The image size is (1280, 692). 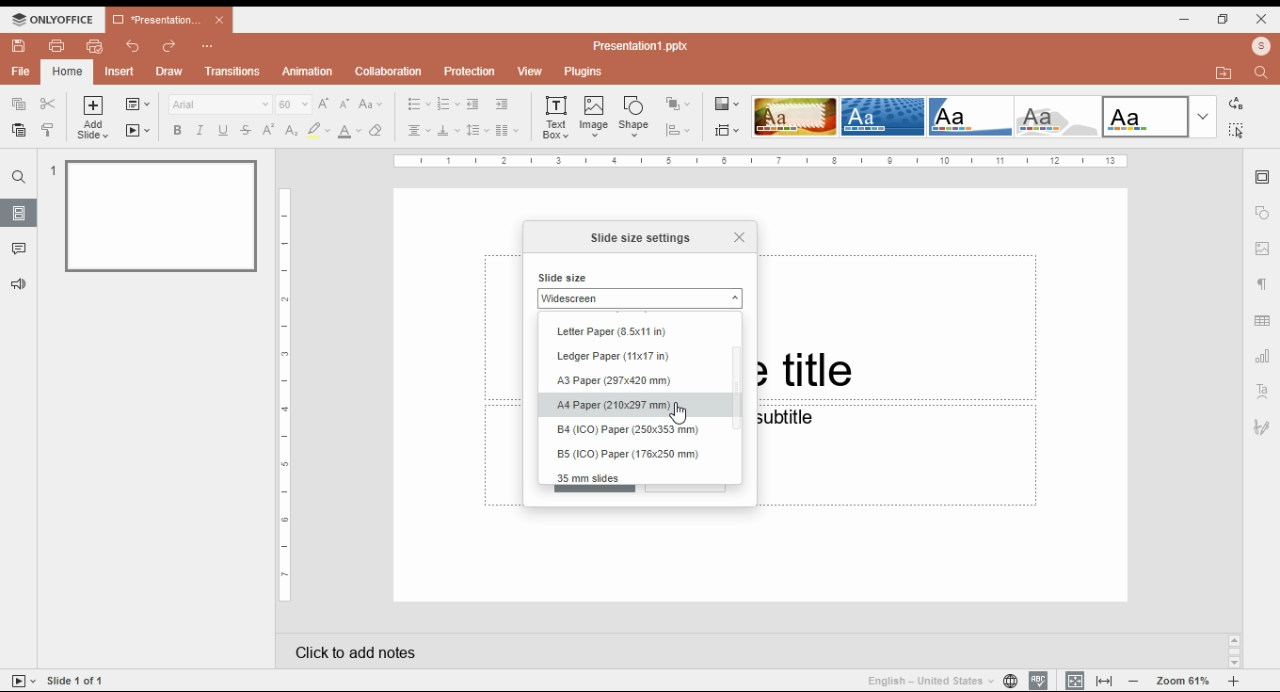 I want to click on Close, so click(x=738, y=235).